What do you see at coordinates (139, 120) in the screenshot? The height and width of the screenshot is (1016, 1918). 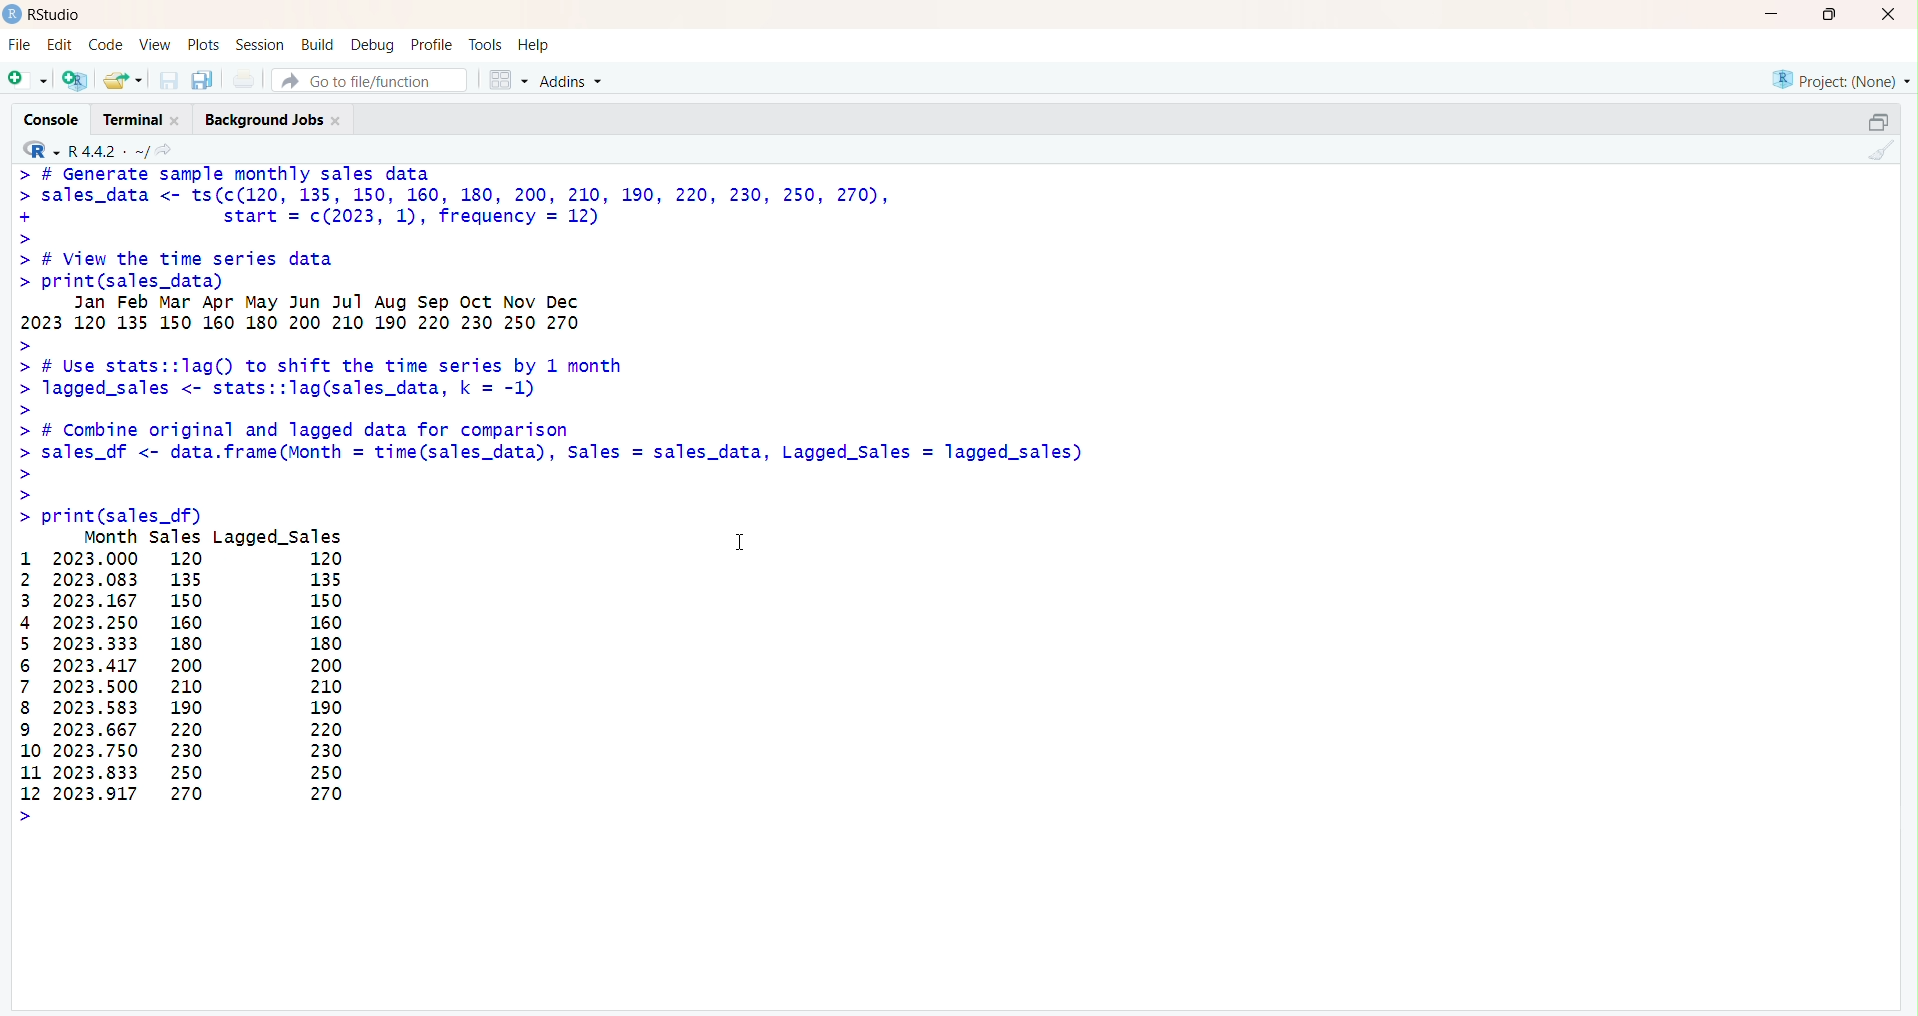 I see `terminal` at bounding box center [139, 120].